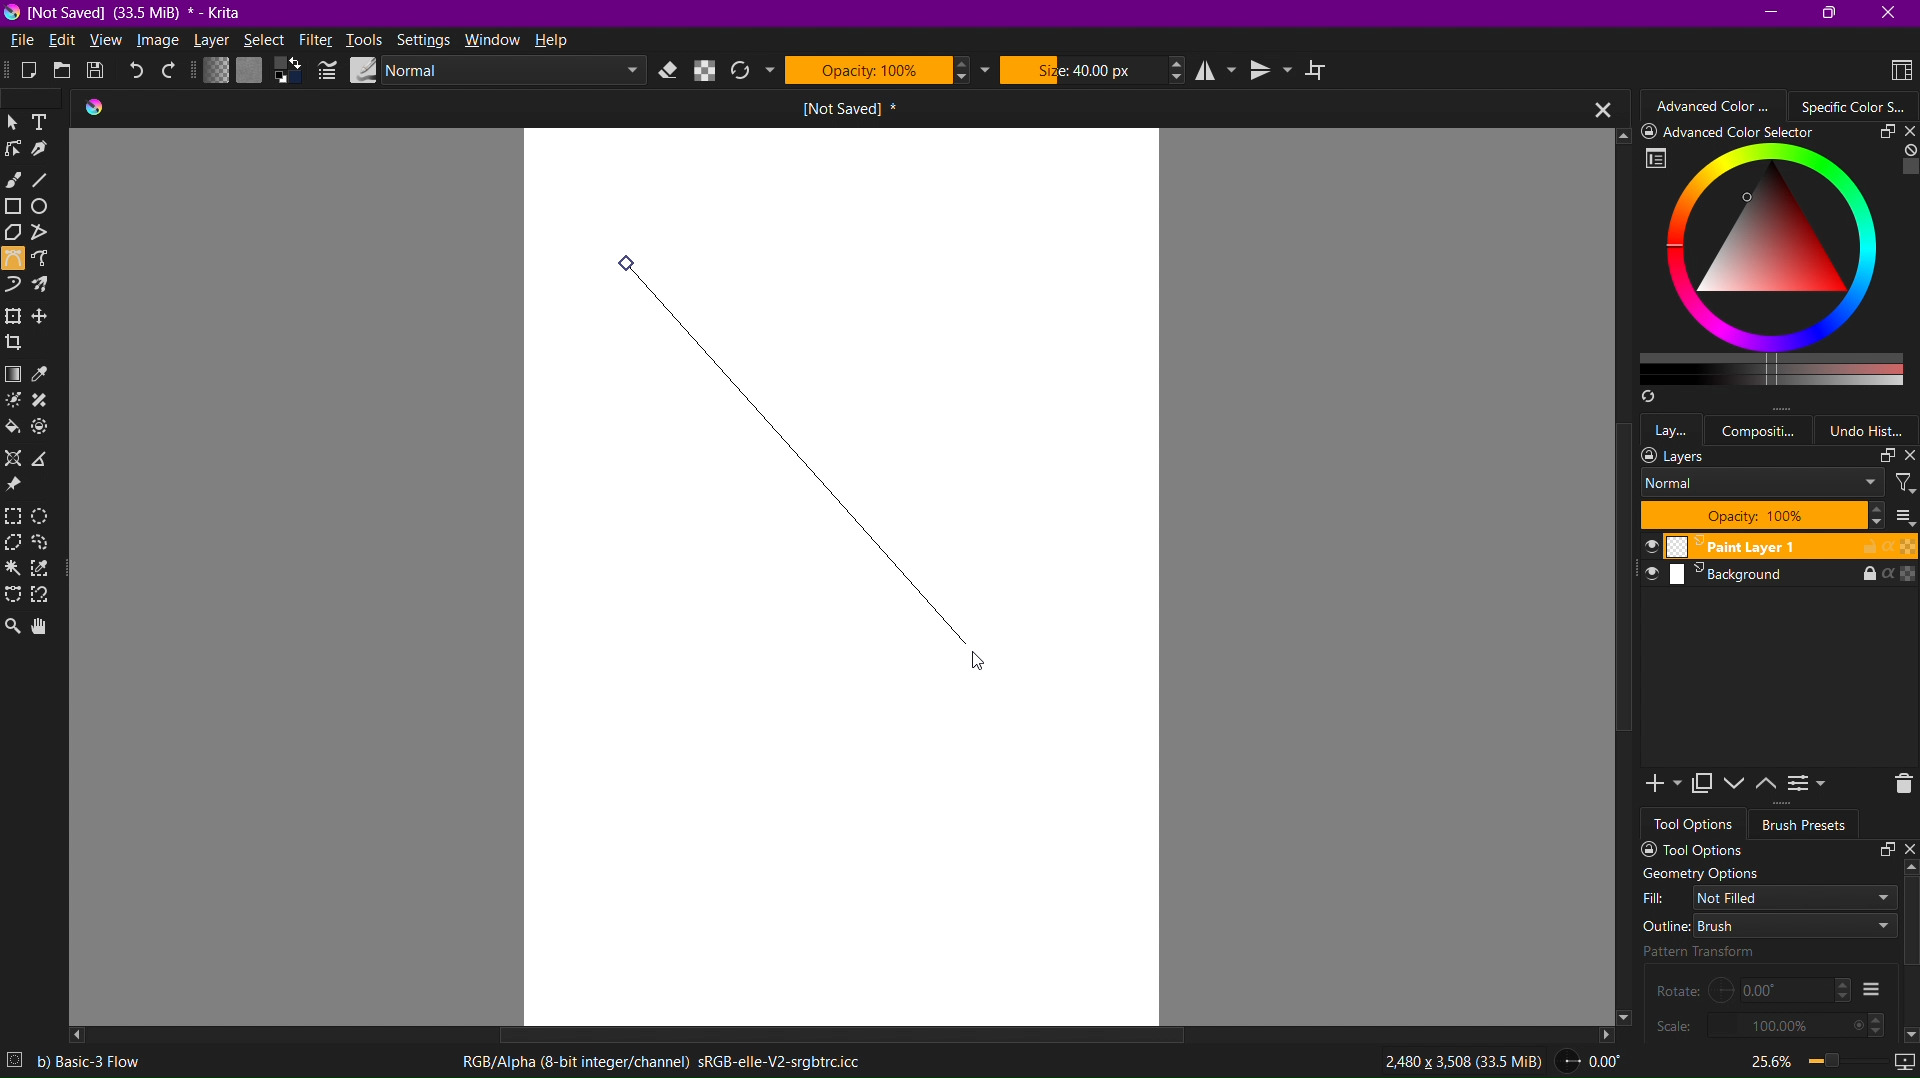  What do you see at coordinates (47, 571) in the screenshot?
I see `Similar Color Selection Tool` at bounding box center [47, 571].